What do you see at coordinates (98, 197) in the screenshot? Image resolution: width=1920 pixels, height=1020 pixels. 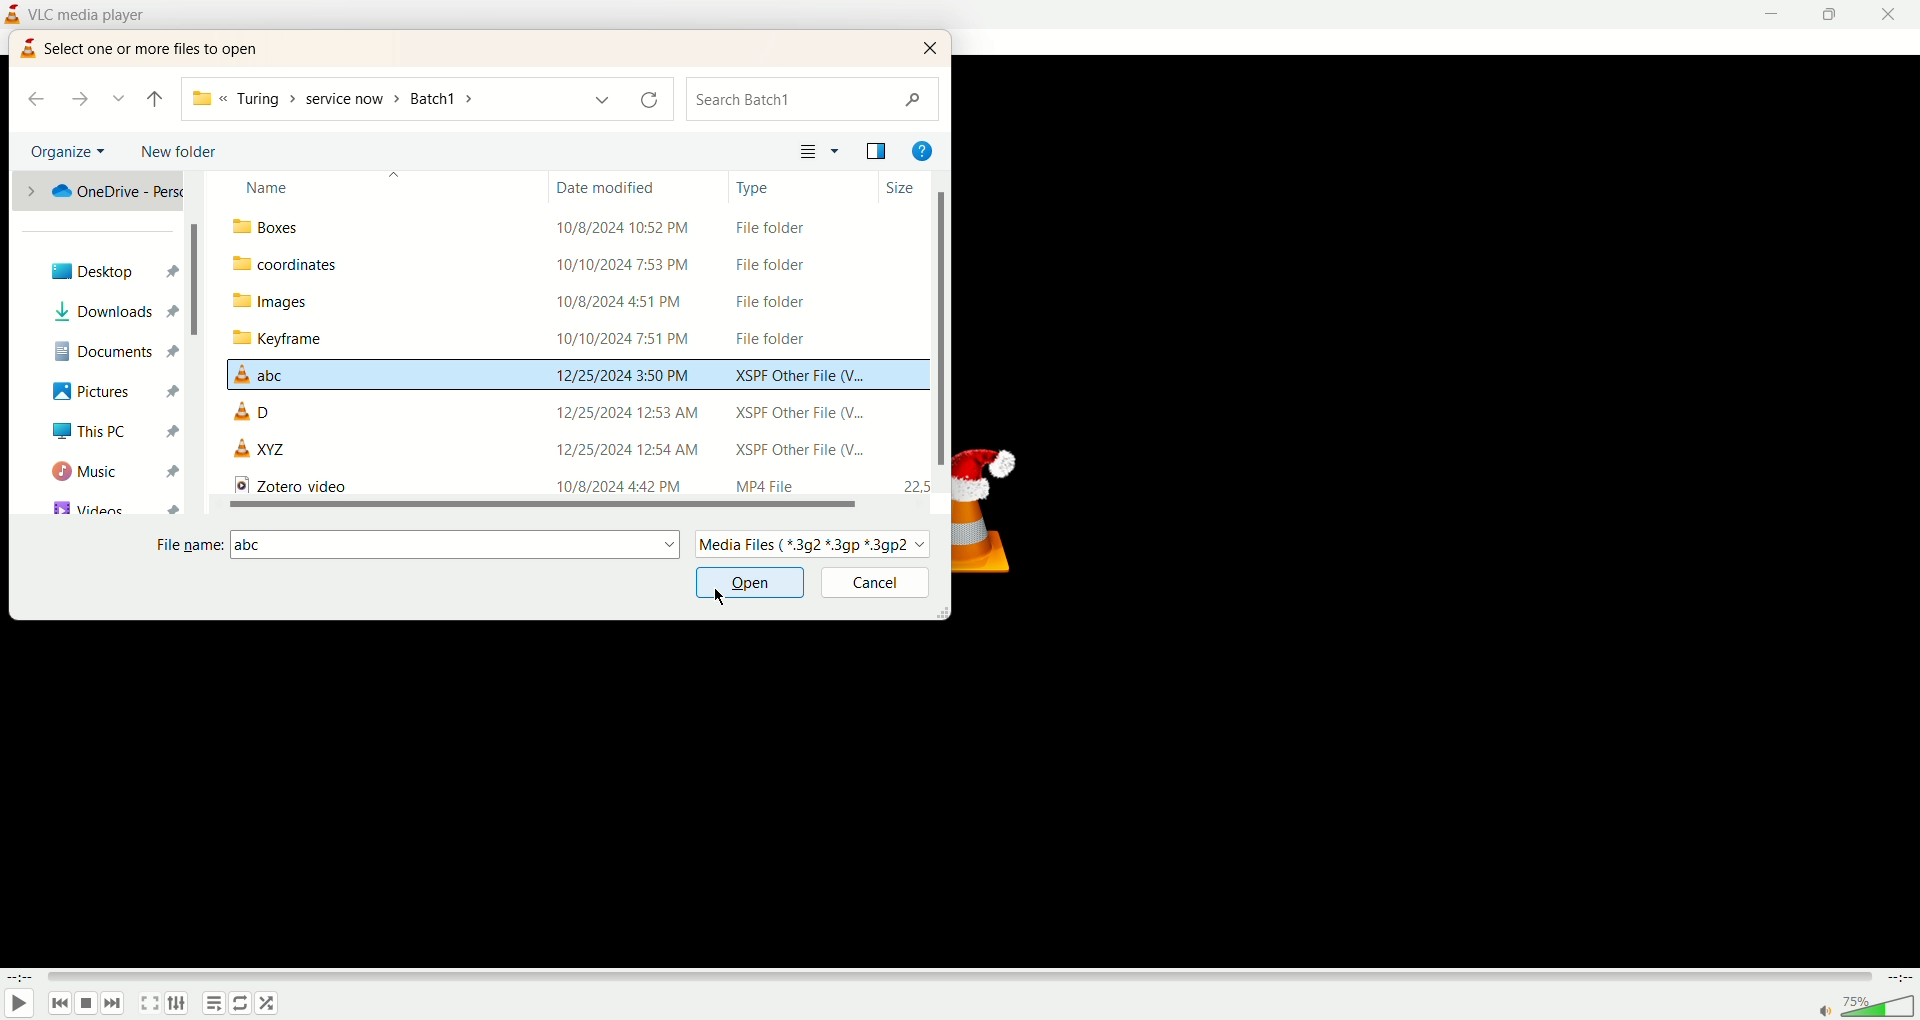 I see `location` at bounding box center [98, 197].